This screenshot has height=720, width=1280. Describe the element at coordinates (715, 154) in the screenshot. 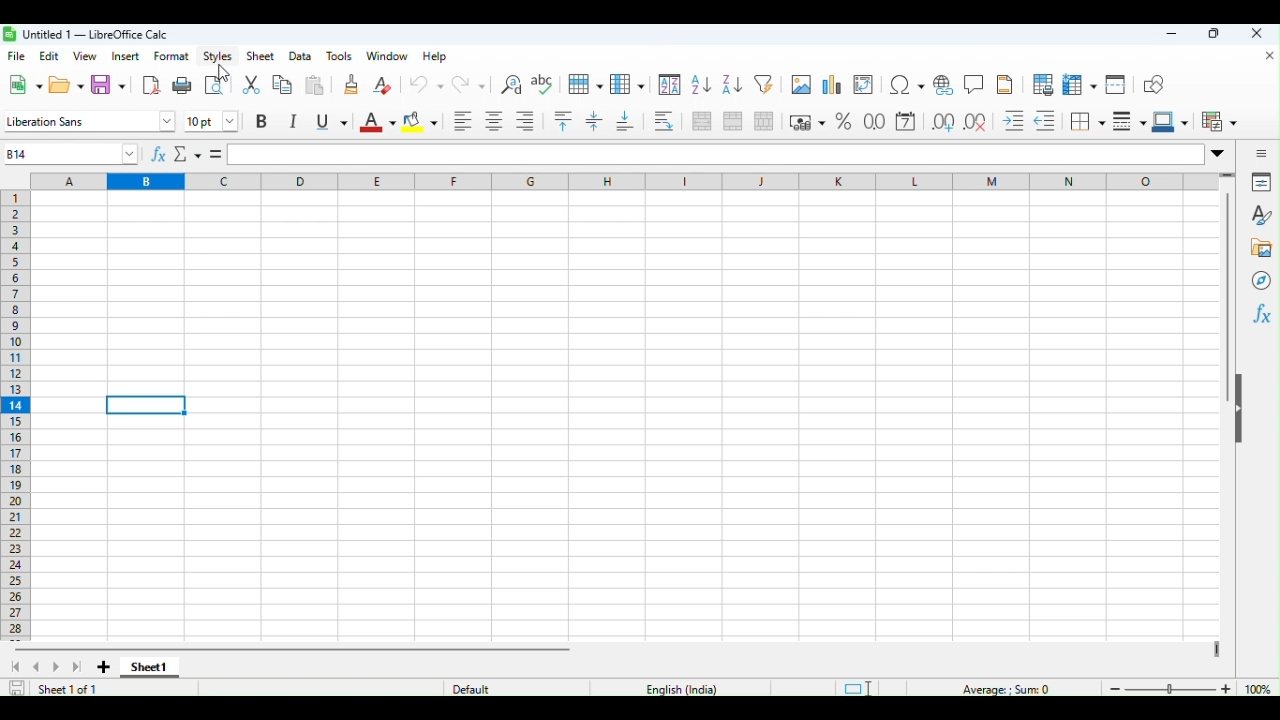

I see `Formula bar` at that location.